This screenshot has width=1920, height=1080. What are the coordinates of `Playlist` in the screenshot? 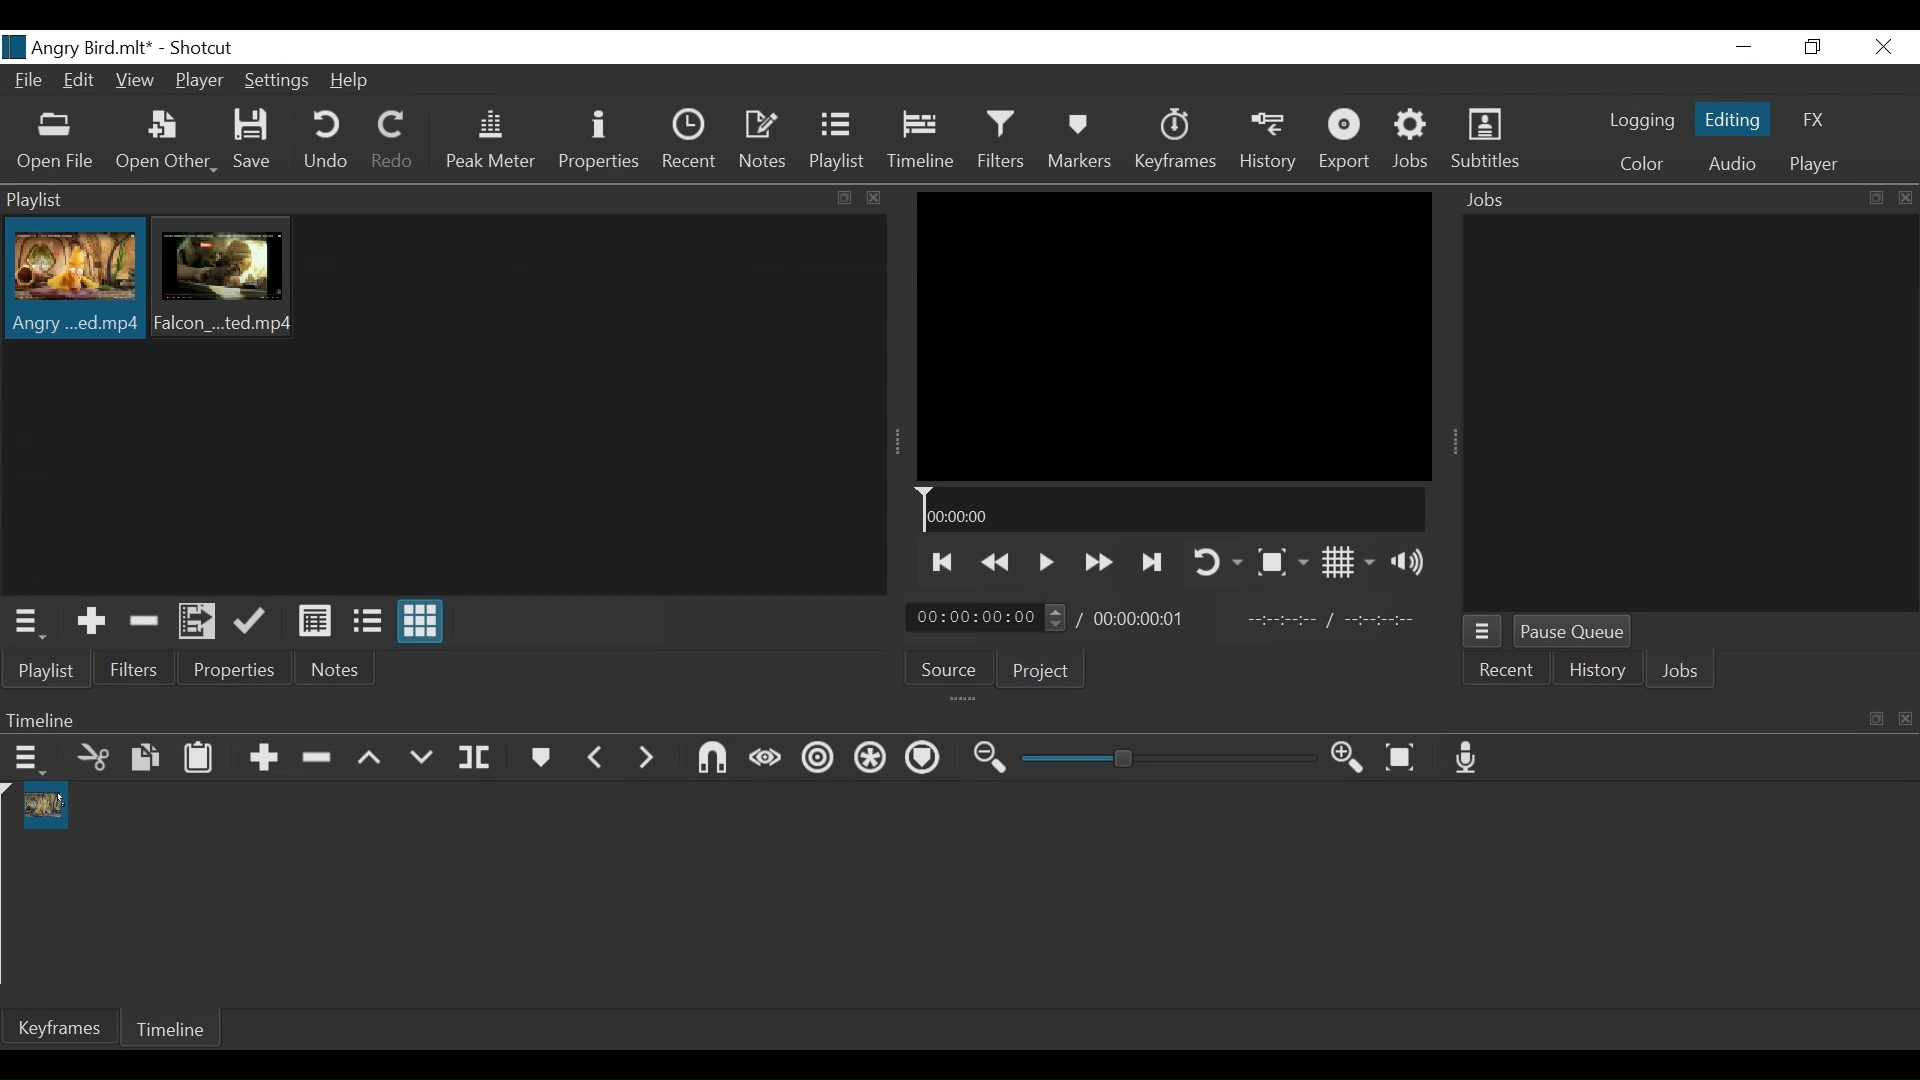 It's located at (46, 671).